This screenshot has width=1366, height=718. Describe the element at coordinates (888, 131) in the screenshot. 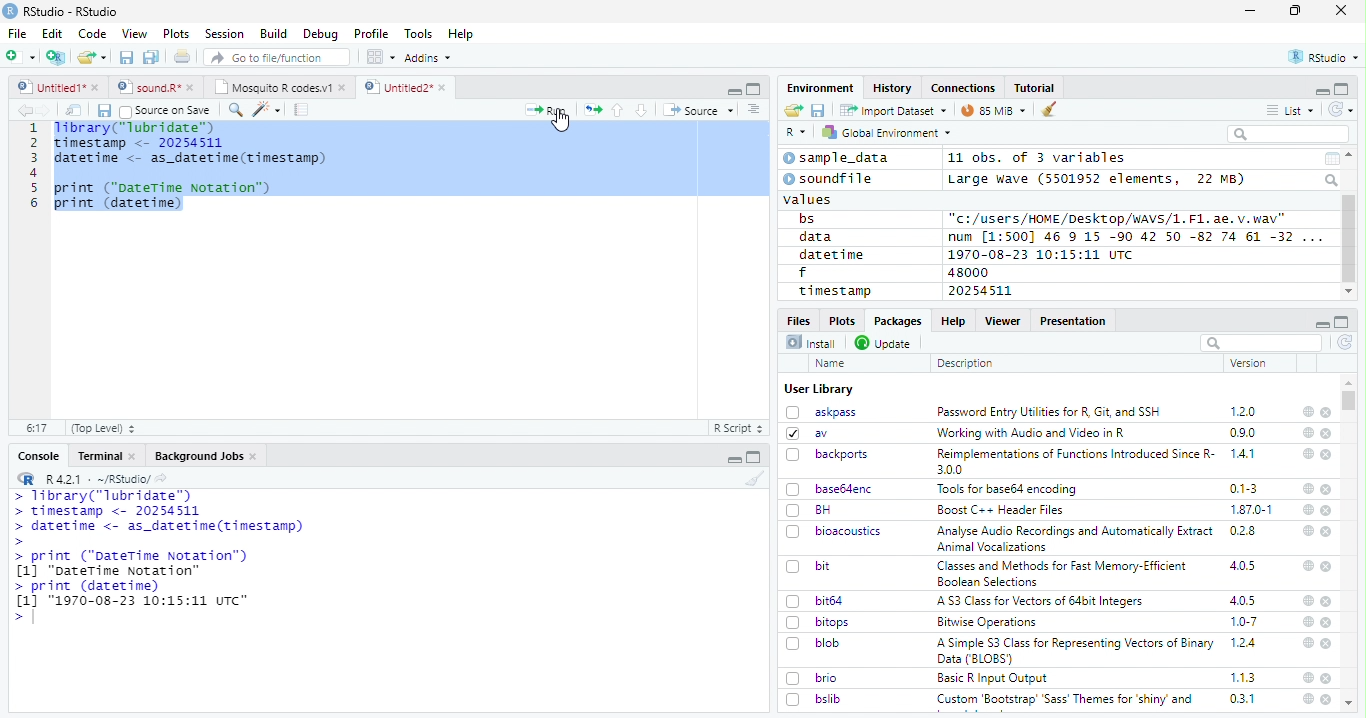

I see `Global Environment` at that location.